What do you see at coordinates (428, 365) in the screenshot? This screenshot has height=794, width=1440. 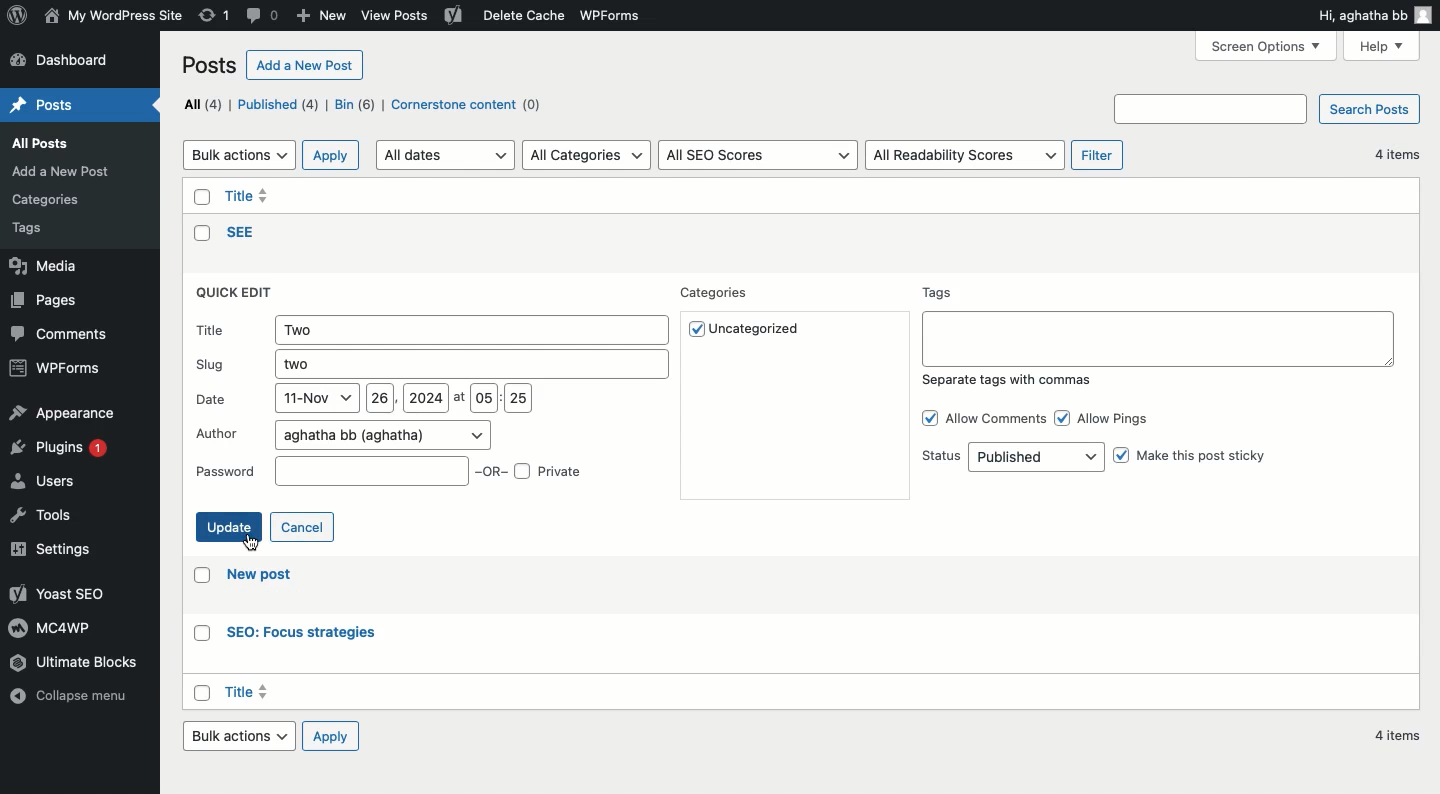 I see `Slug` at bounding box center [428, 365].